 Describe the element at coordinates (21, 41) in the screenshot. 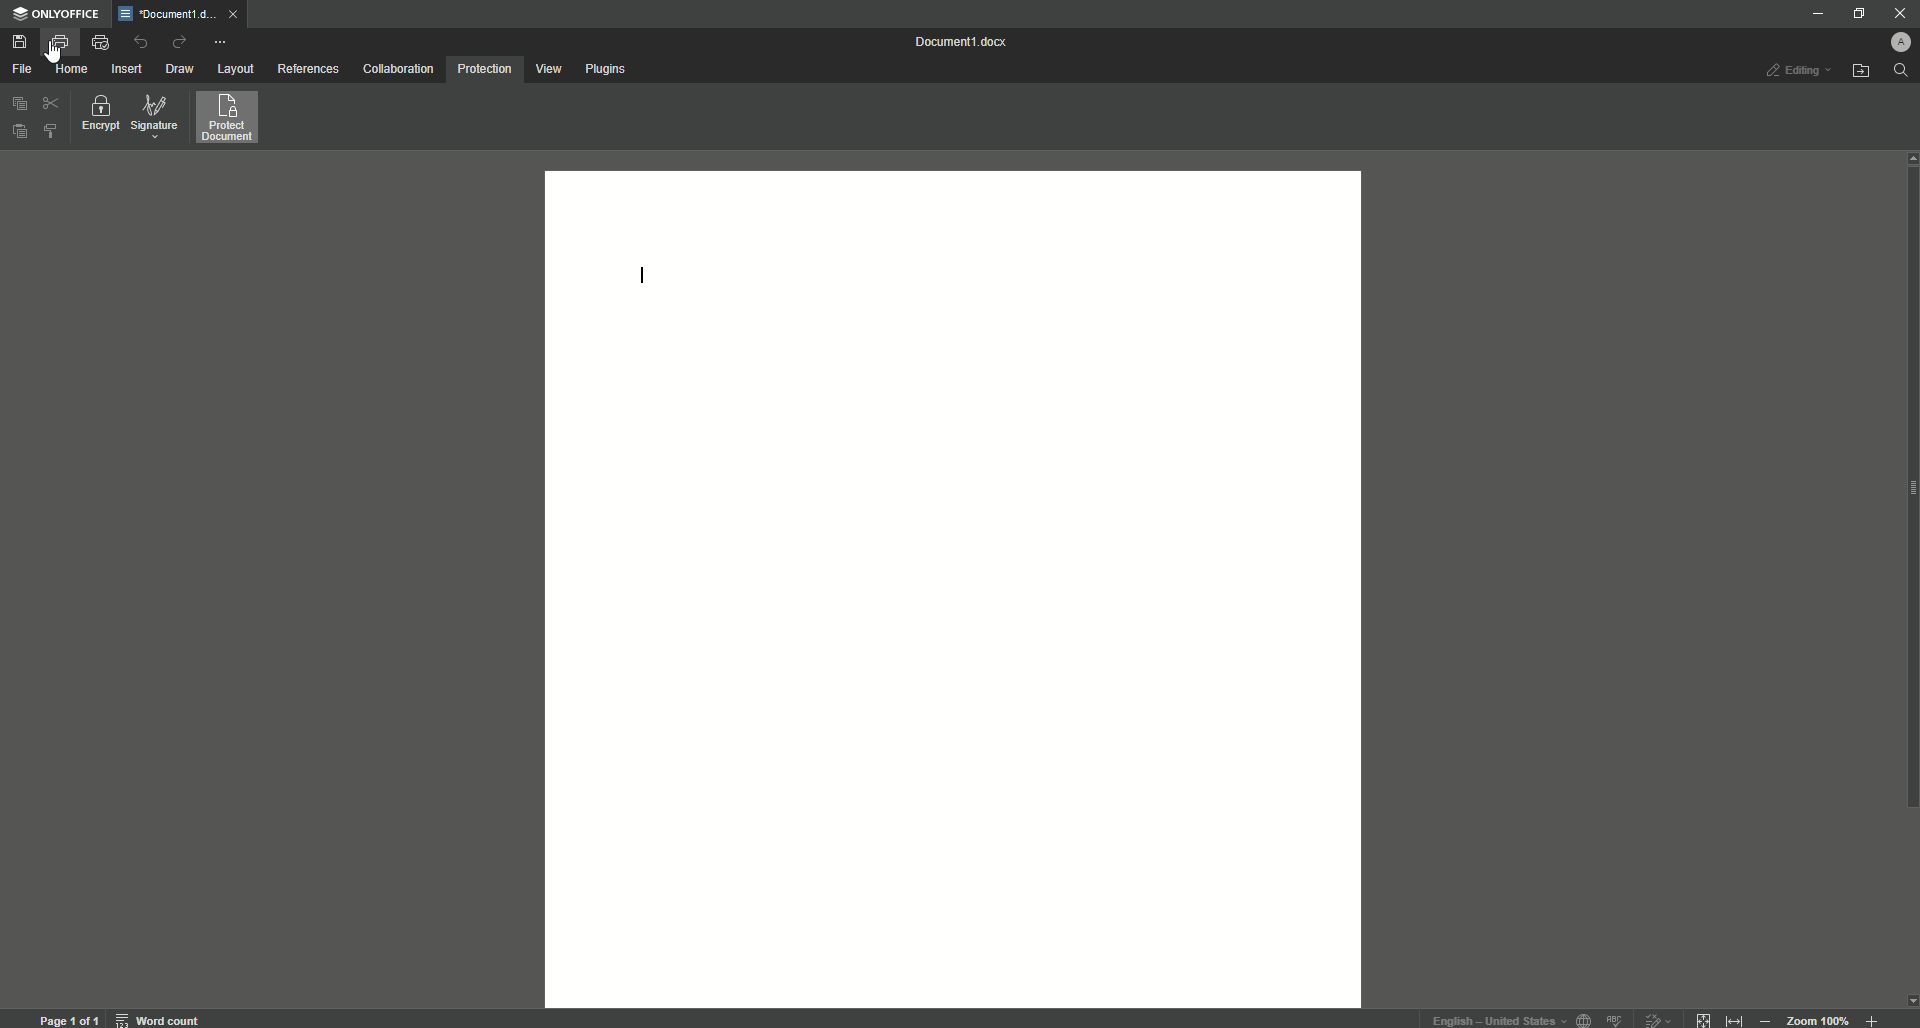

I see `Save` at that location.